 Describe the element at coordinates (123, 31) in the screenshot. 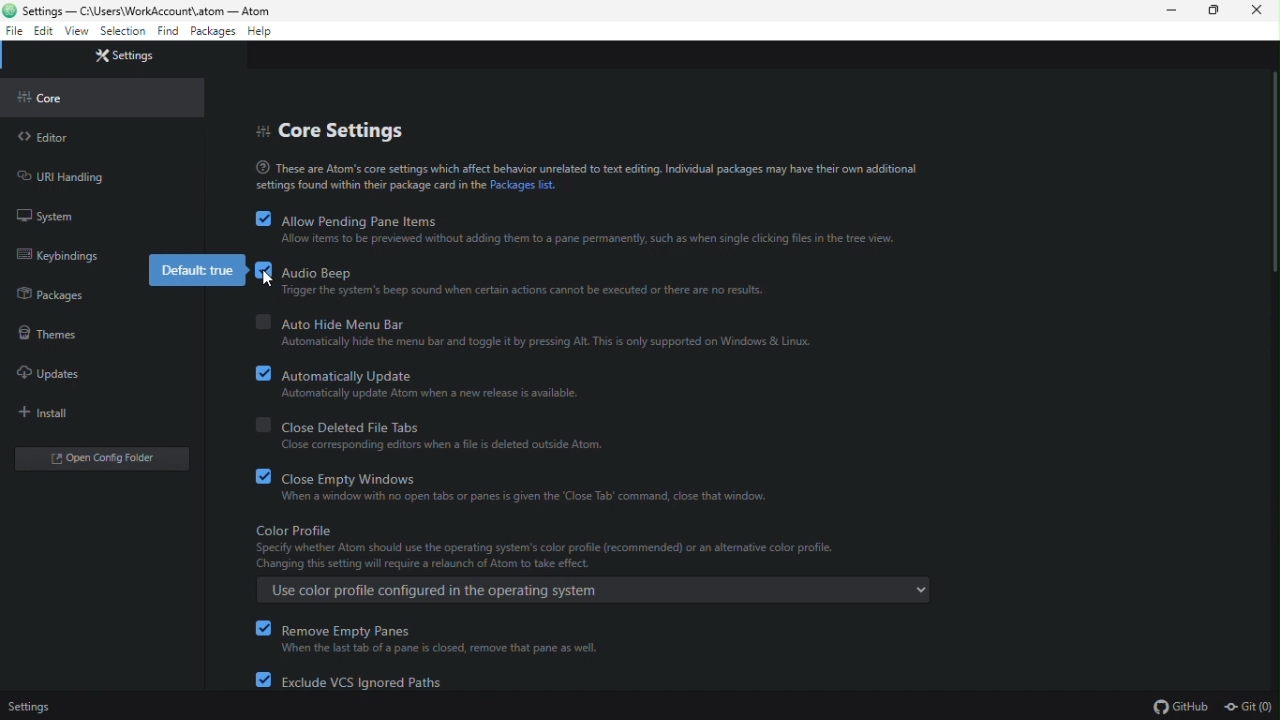

I see `selection` at that location.